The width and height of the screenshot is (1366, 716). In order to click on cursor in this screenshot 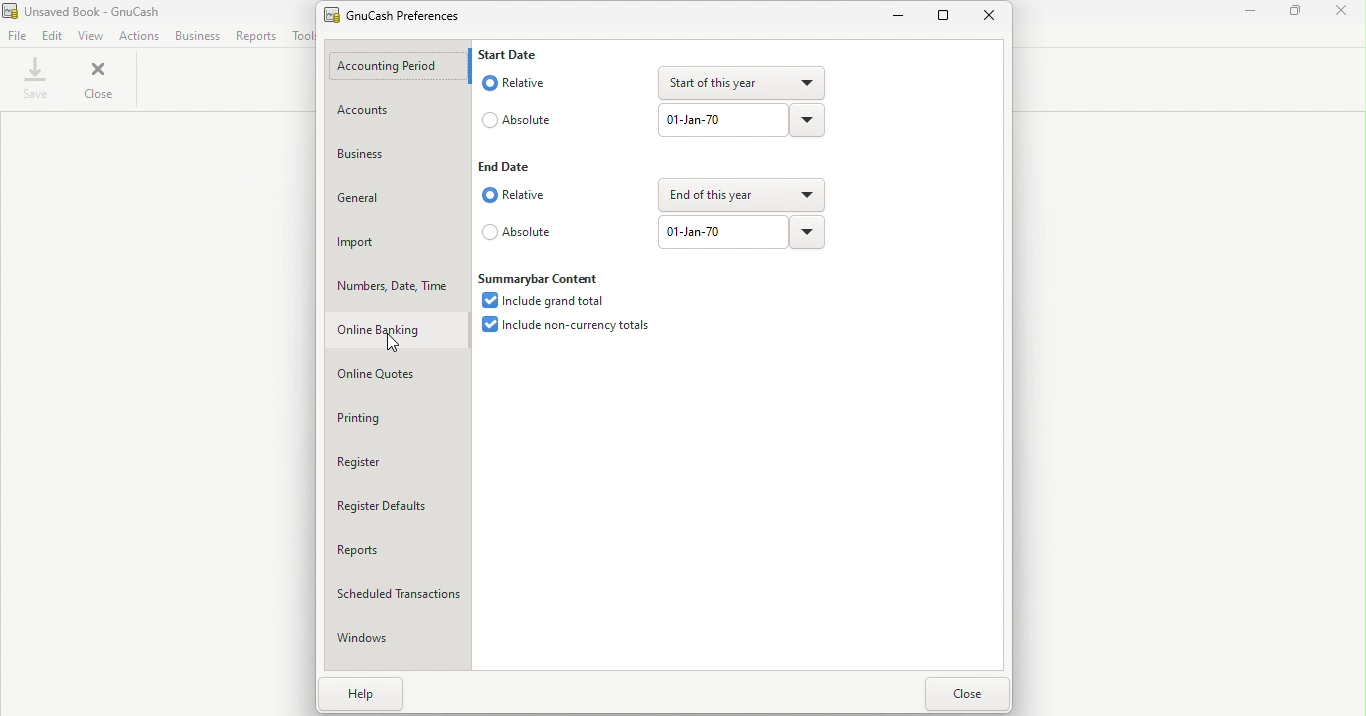, I will do `click(398, 345)`.